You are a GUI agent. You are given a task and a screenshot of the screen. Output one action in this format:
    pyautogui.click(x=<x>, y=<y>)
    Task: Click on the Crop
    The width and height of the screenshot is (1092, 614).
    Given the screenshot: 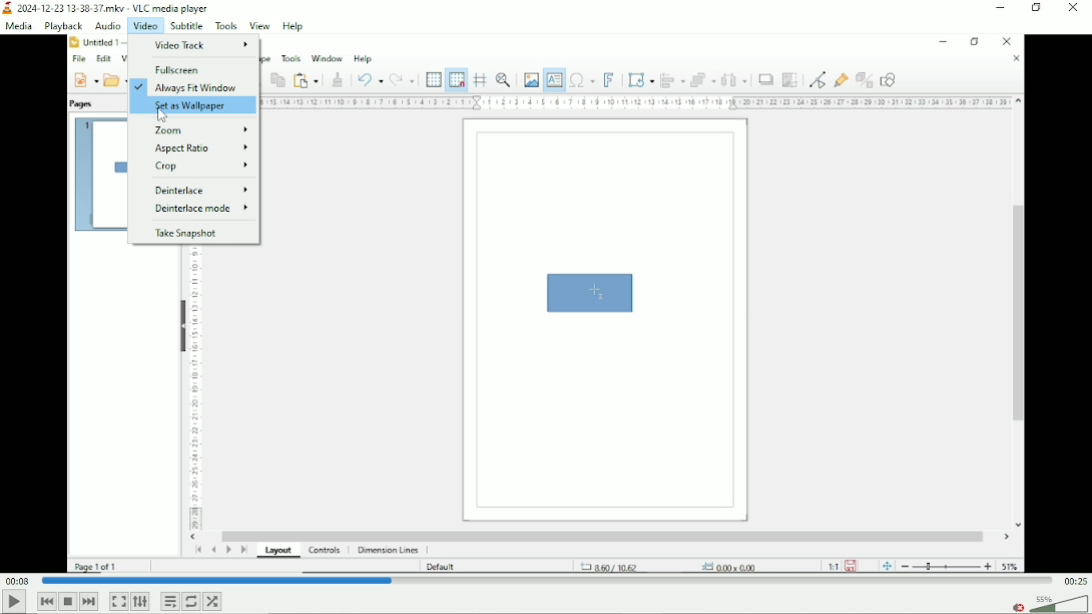 What is the action you would take?
    pyautogui.click(x=203, y=166)
    